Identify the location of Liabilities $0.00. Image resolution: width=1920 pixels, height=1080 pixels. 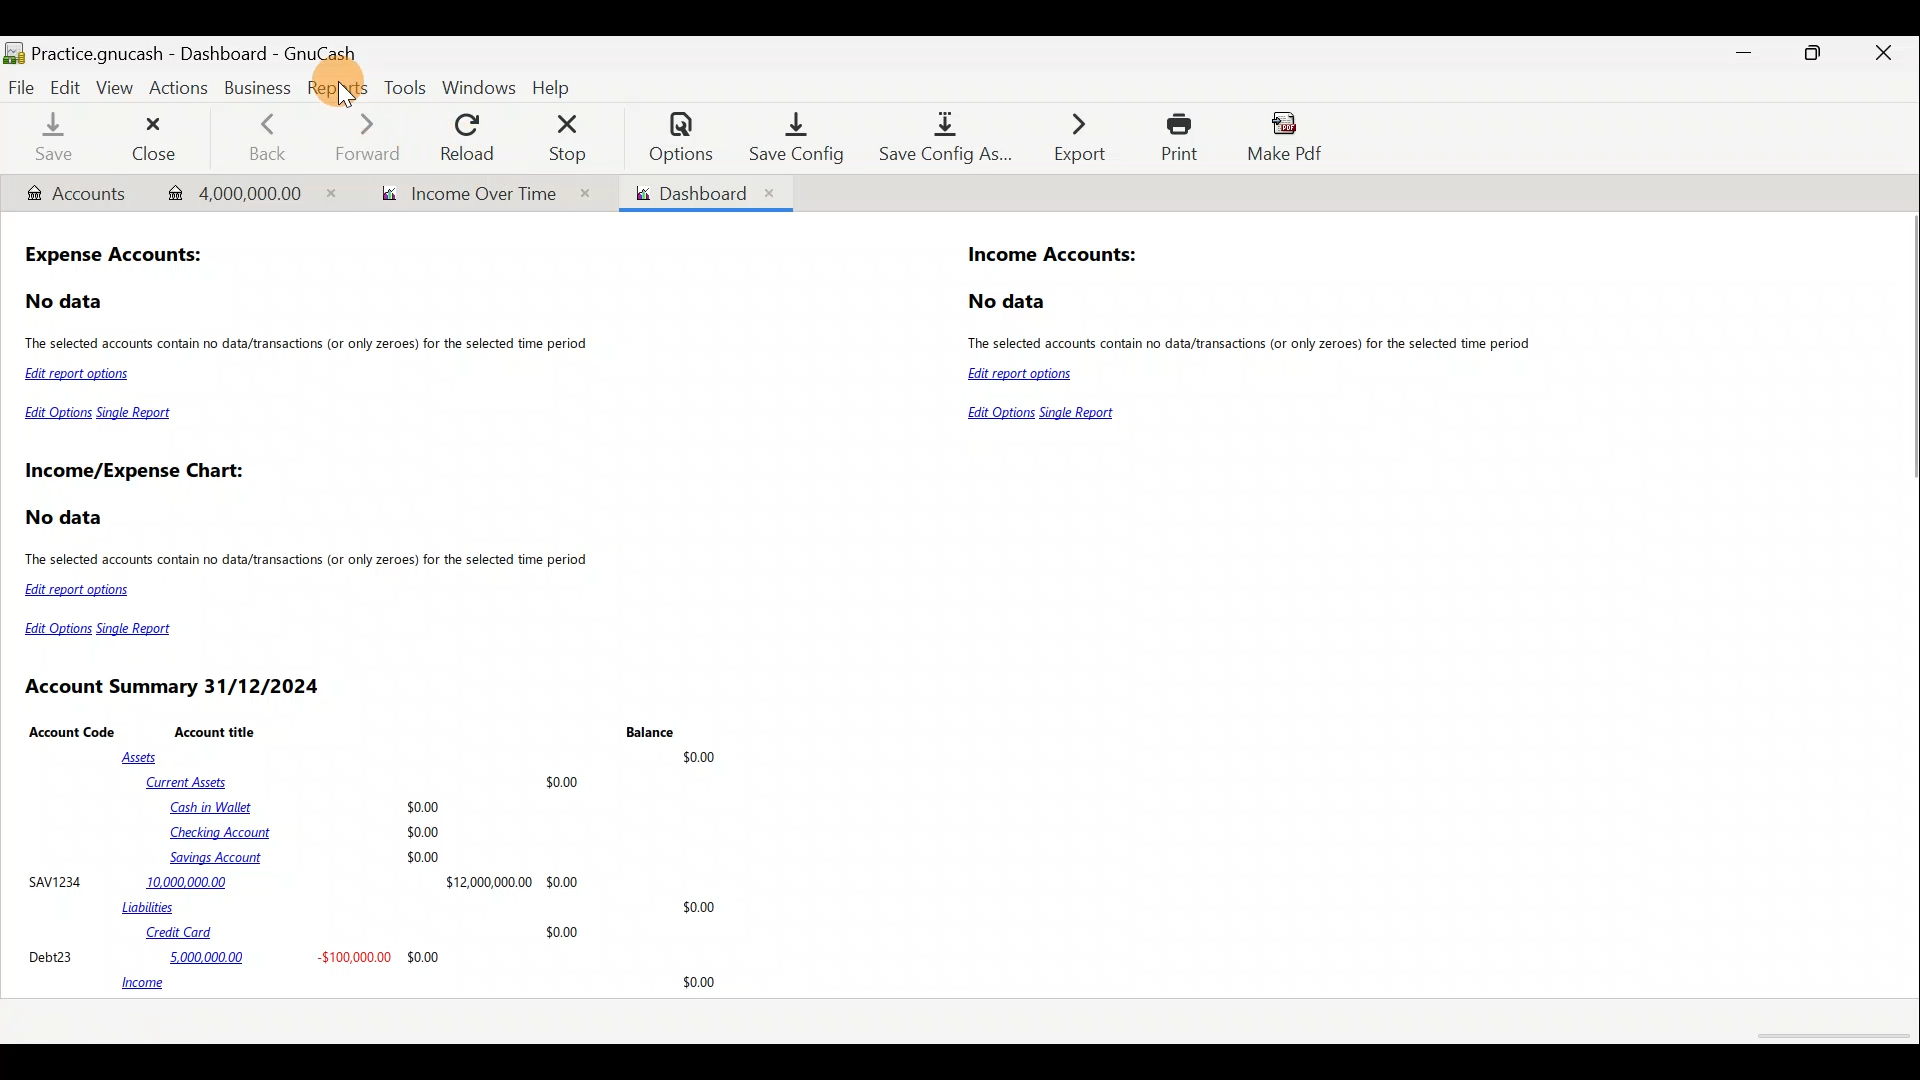
(423, 907).